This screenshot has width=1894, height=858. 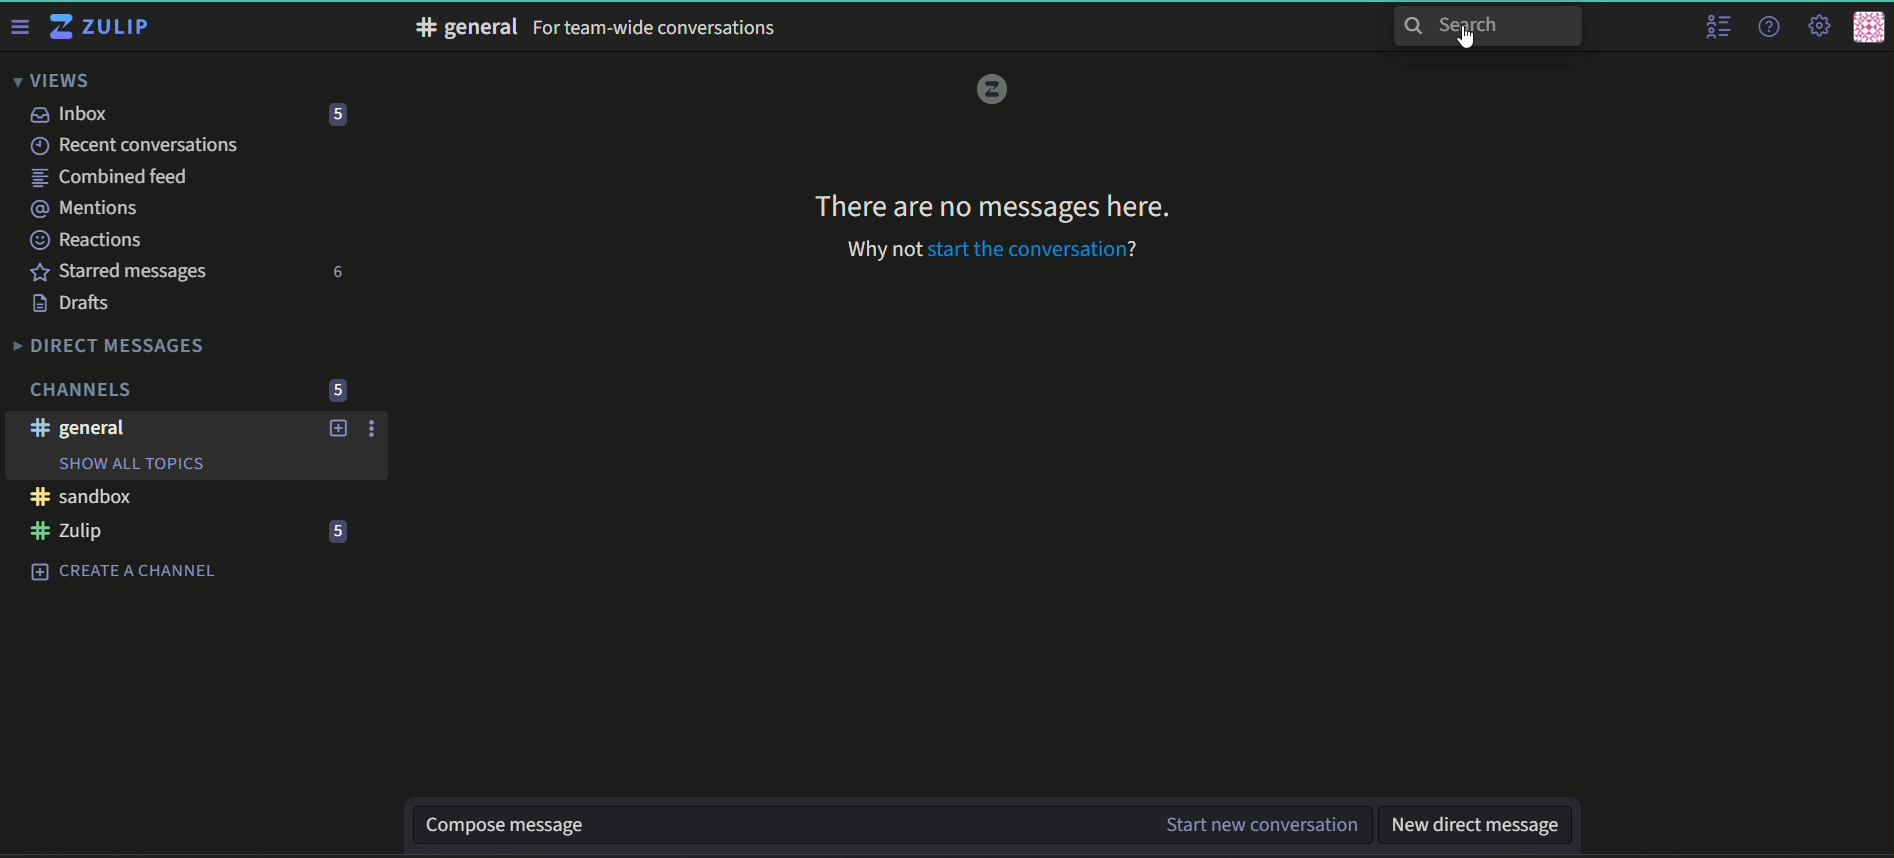 What do you see at coordinates (134, 144) in the screenshot?
I see `recent conversations` at bounding box center [134, 144].